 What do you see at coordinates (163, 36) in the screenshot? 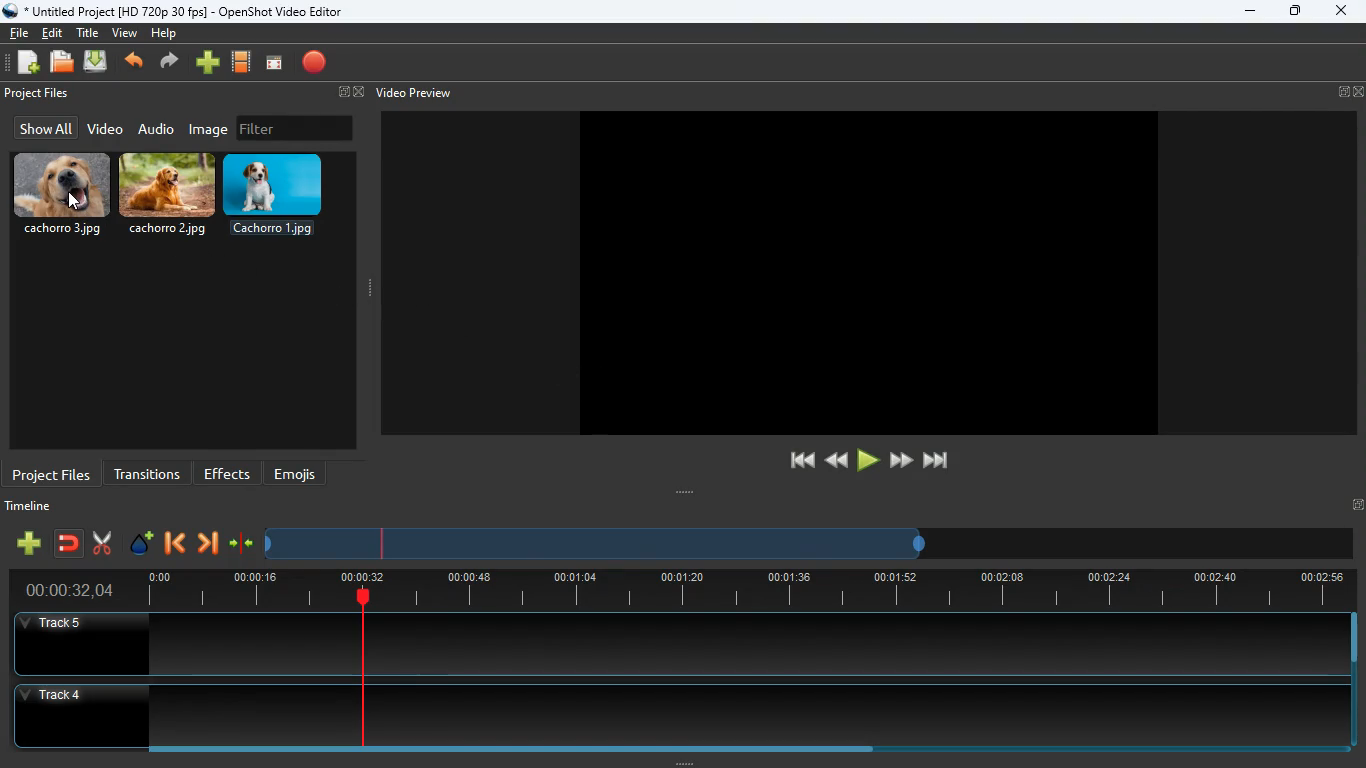
I see `help` at bounding box center [163, 36].